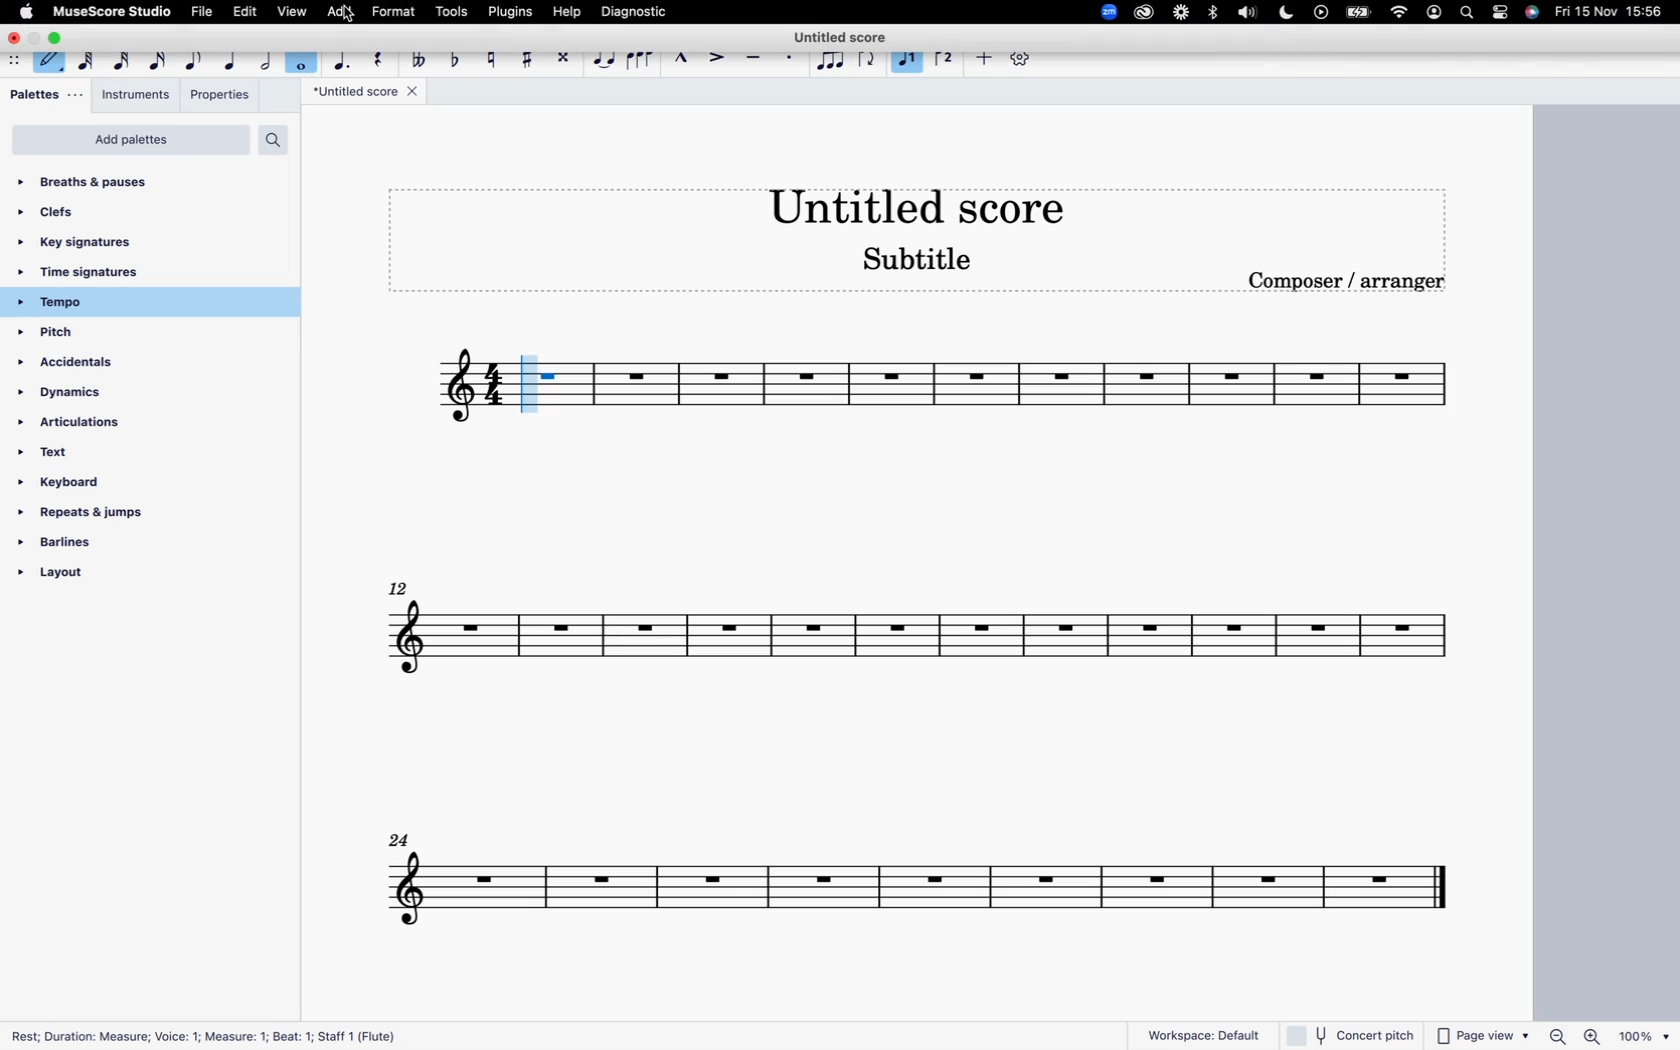 The height and width of the screenshot is (1050, 1680). Describe the element at coordinates (564, 11) in the screenshot. I see `help` at that location.